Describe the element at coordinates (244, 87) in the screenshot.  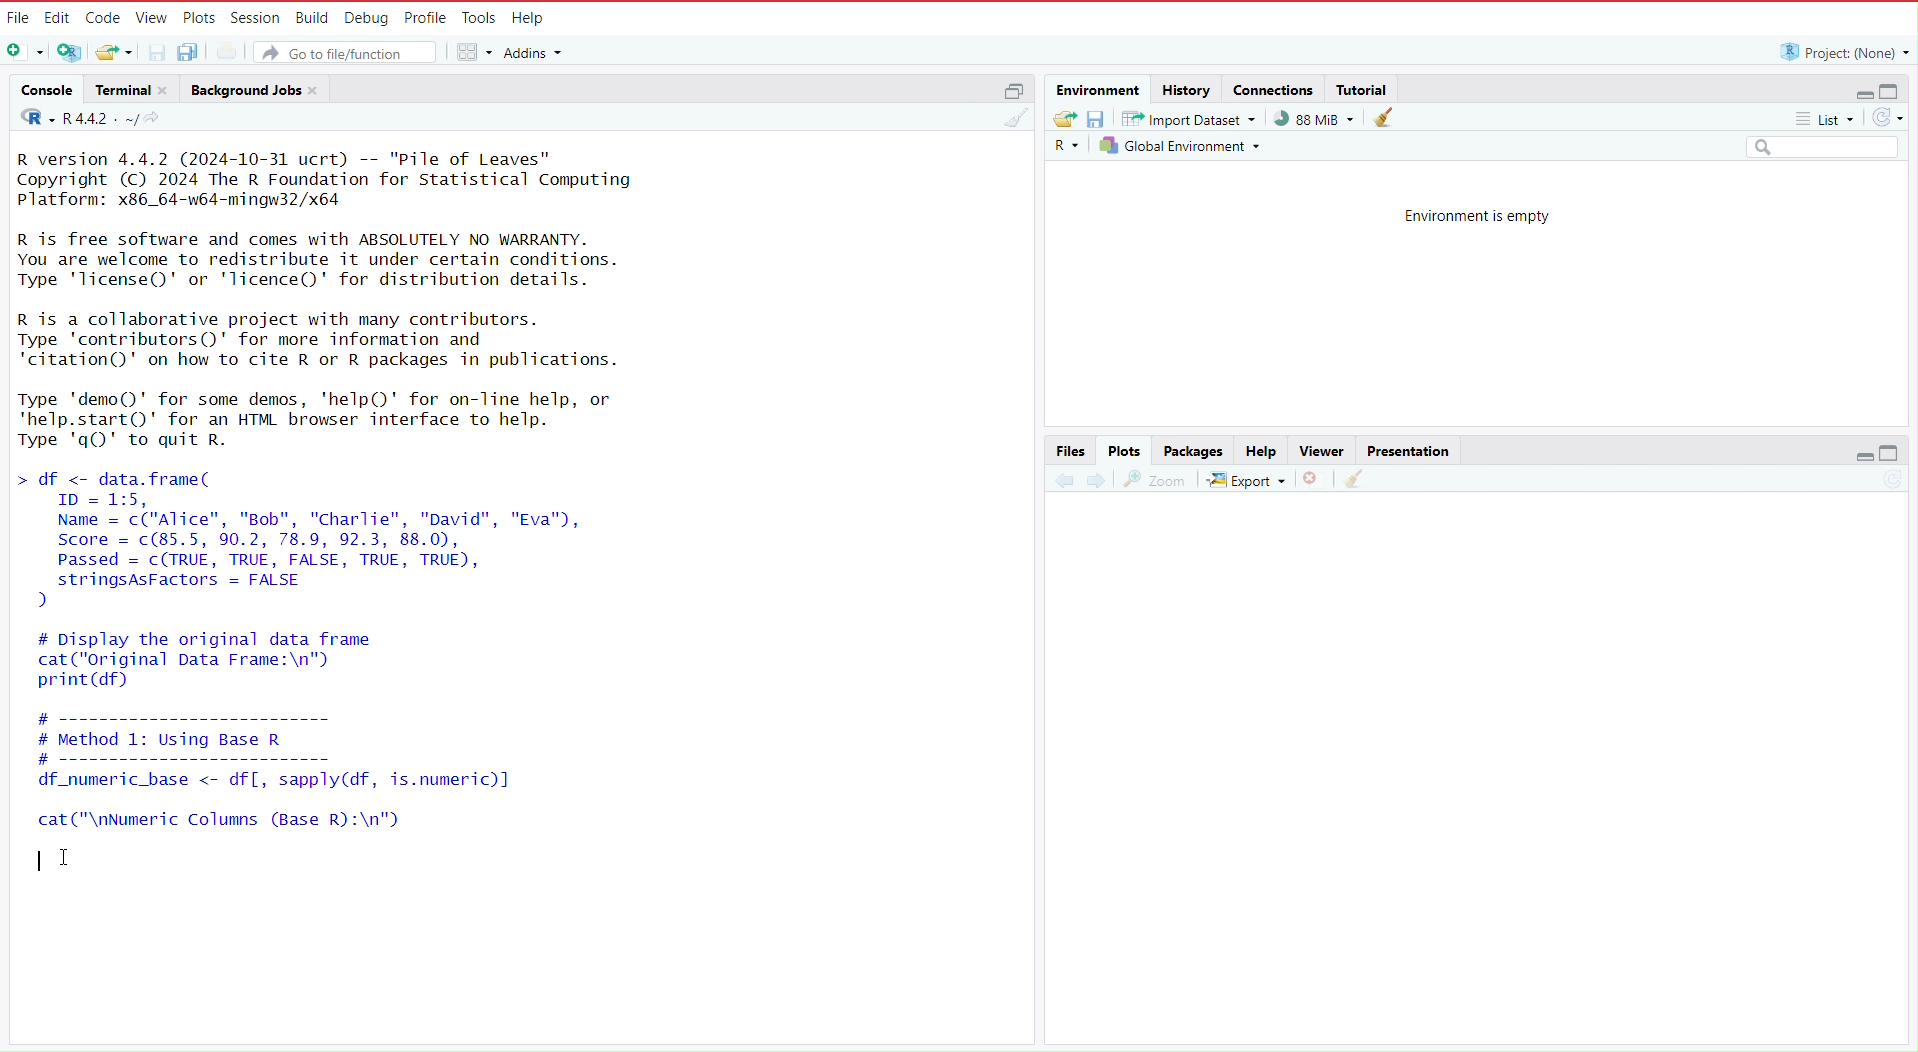
I see `Background jobs` at that location.